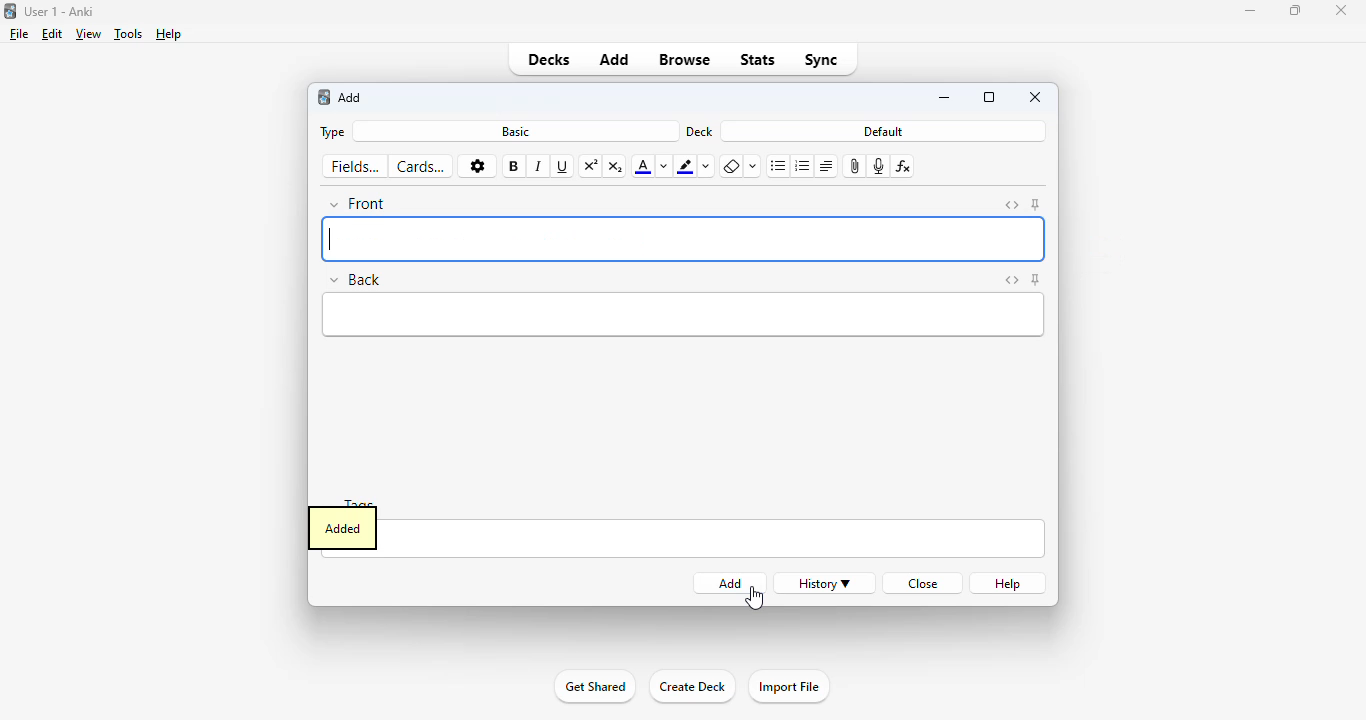  I want to click on italic, so click(539, 167).